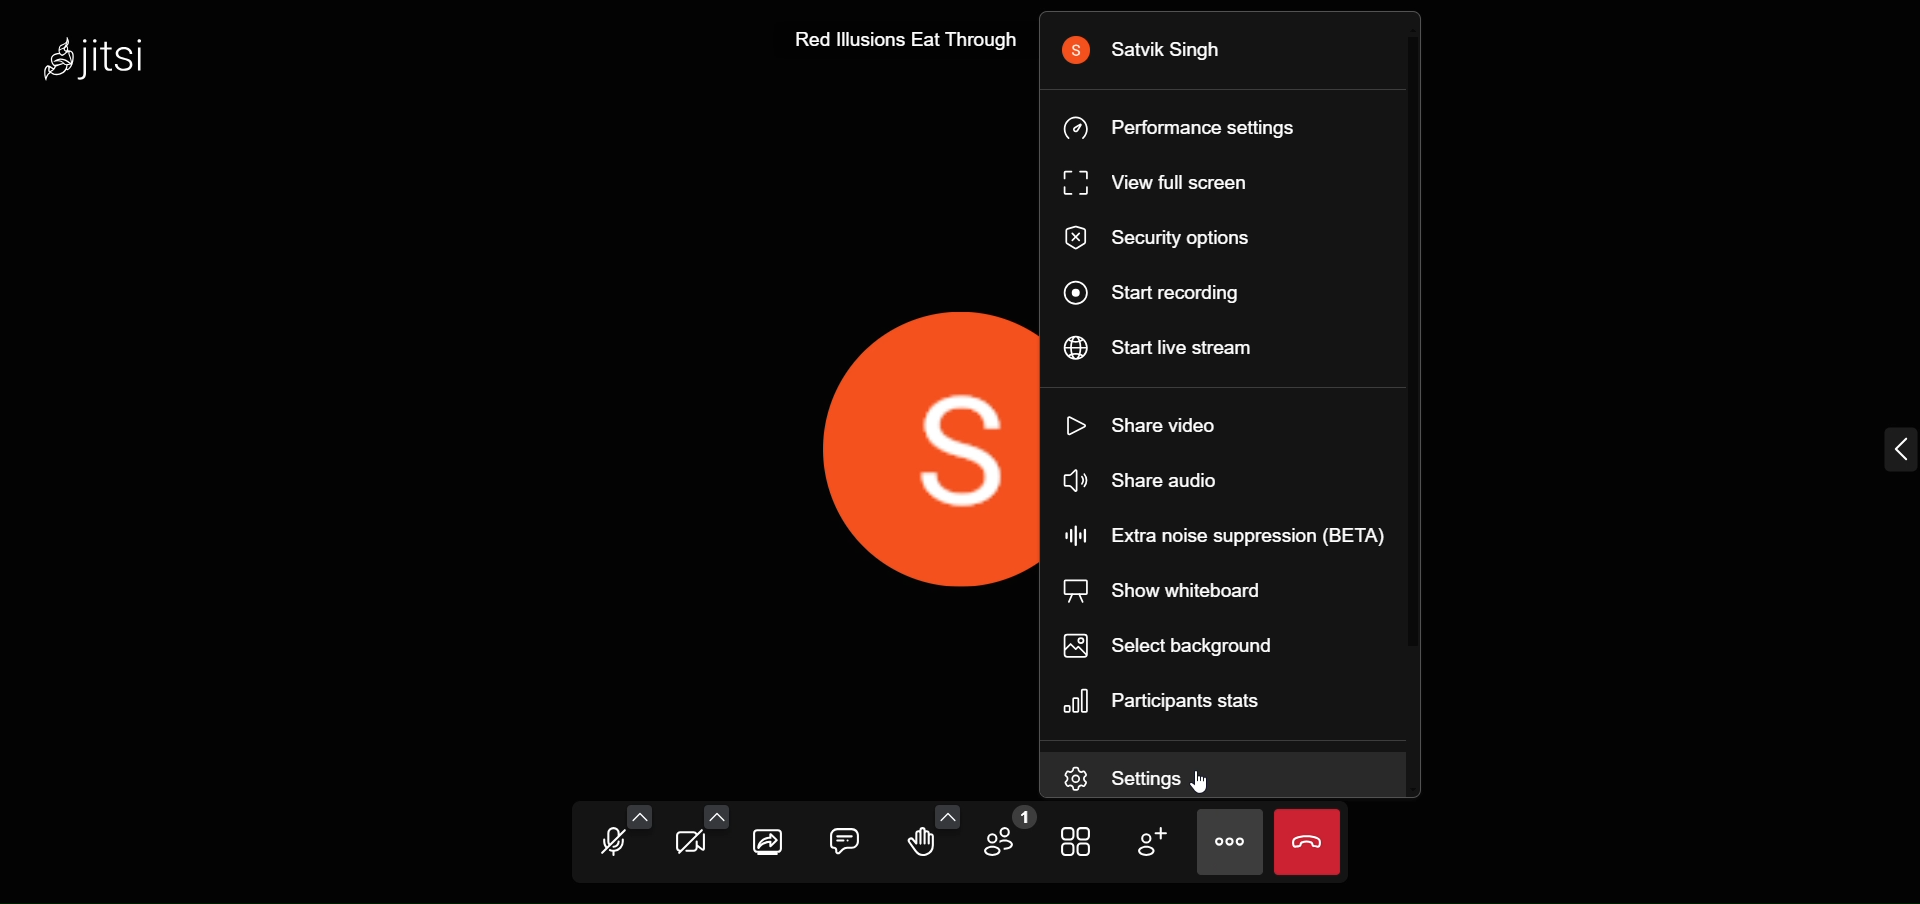  What do you see at coordinates (1166, 237) in the screenshot?
I see `security option` at bounding box center [1166, 237].